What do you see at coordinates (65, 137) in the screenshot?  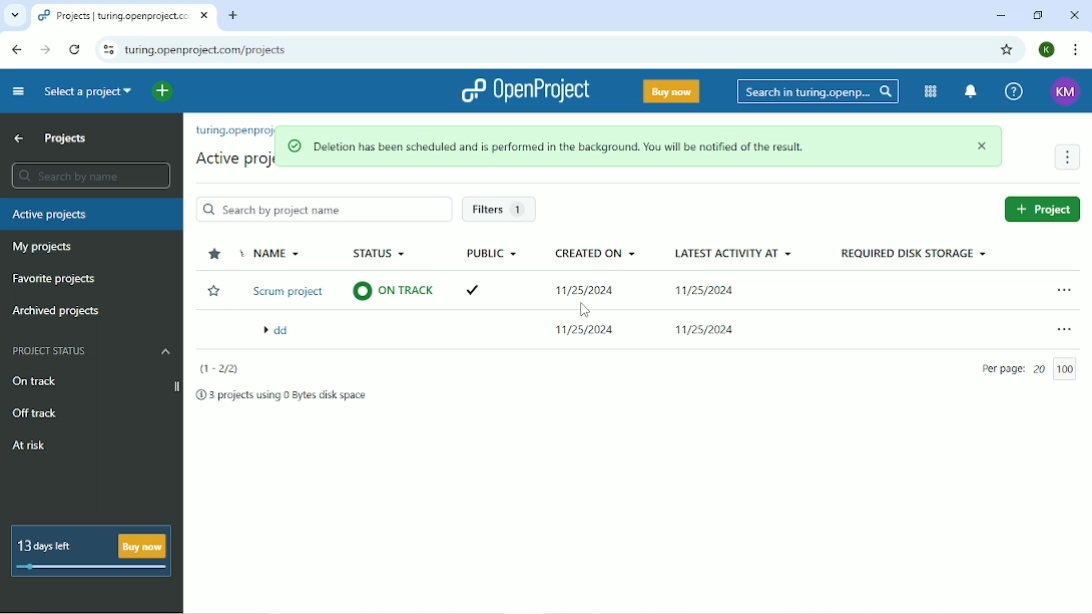 I see `Projects` at bounding box center [65, 137].